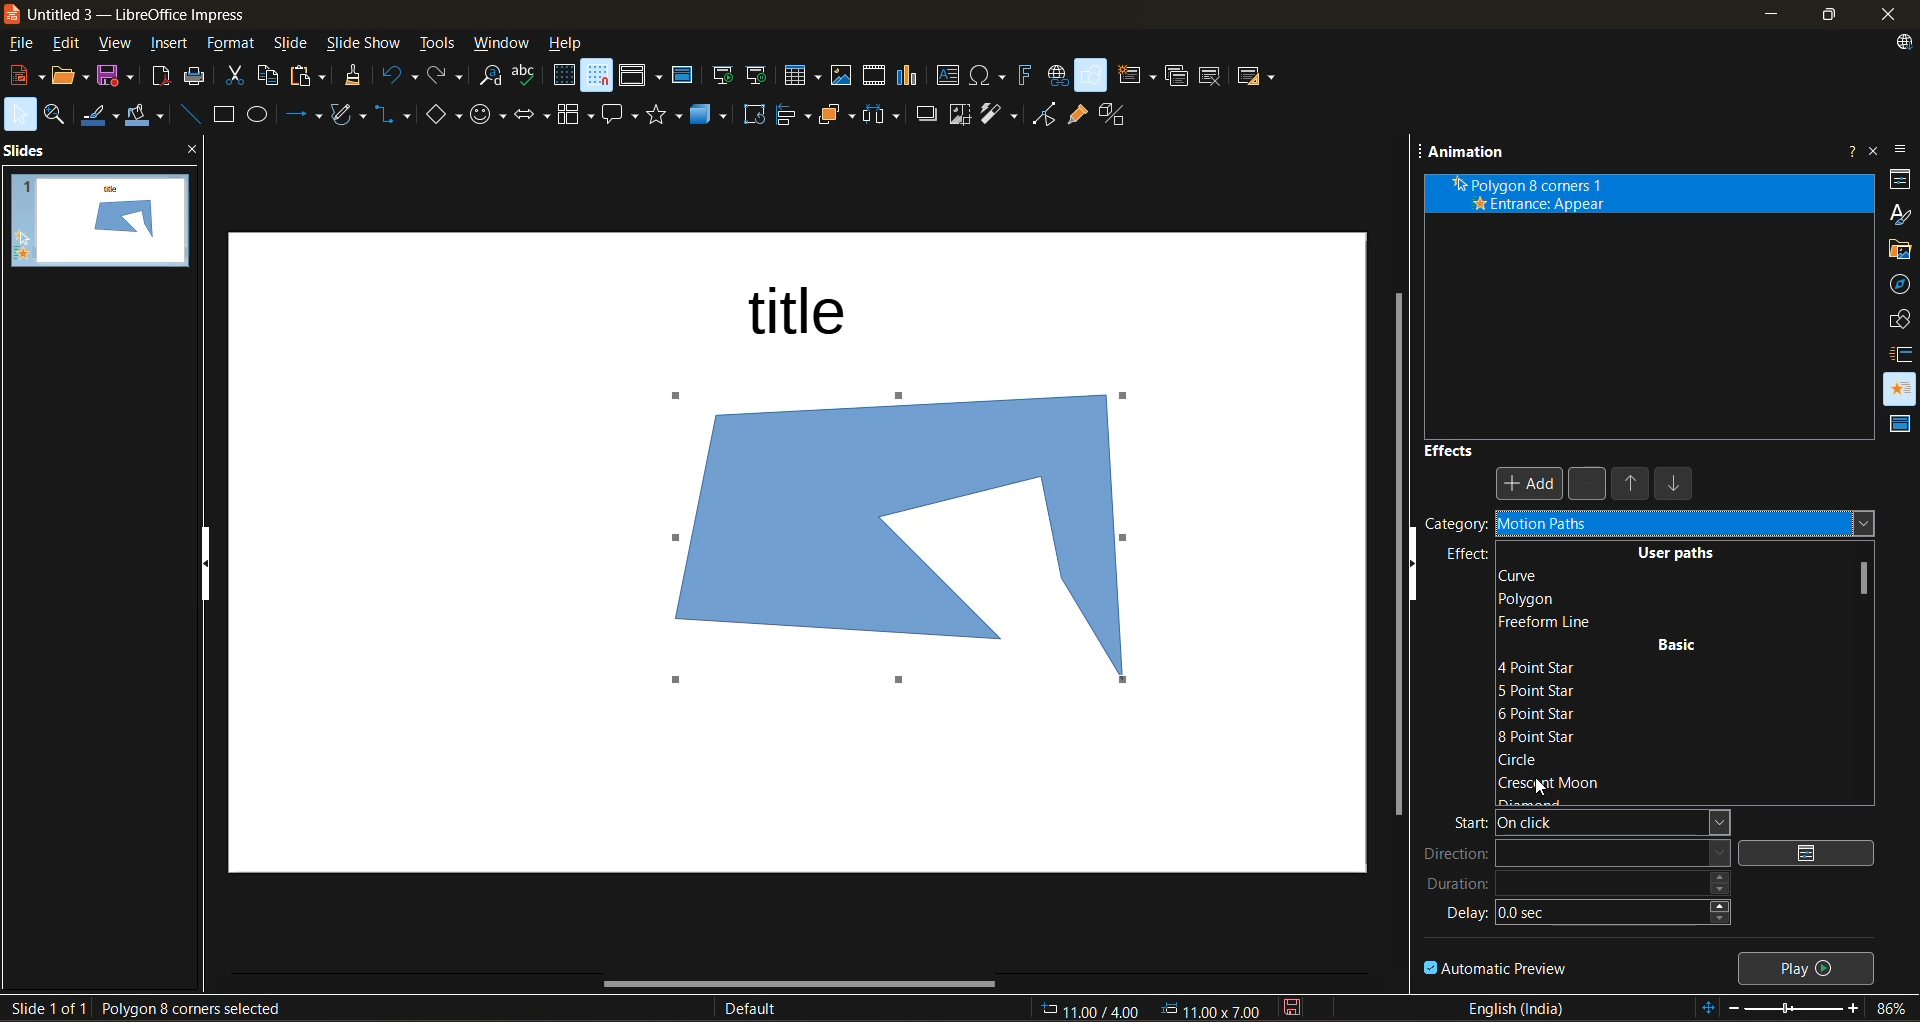 The image size is (1920, 1022). I want to click on insert hyperlink, so click(1056, 78).